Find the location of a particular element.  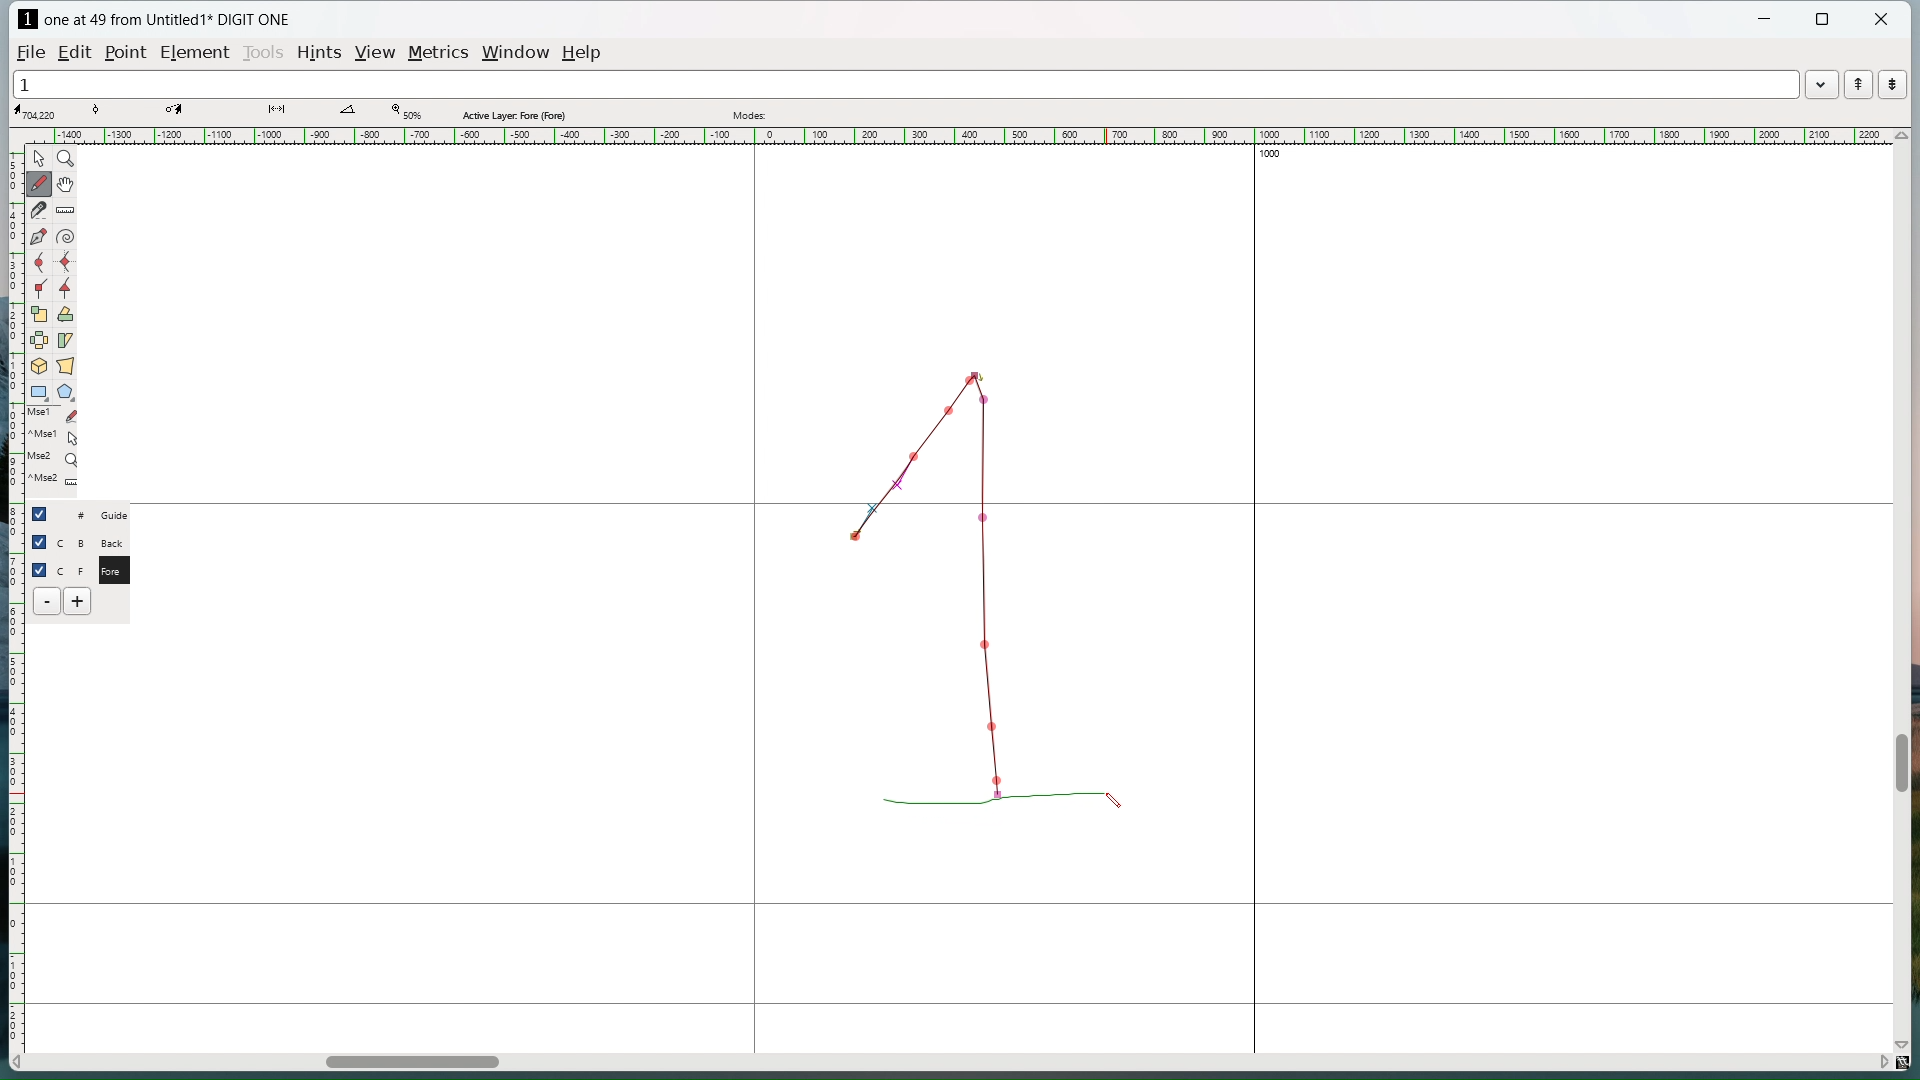

word list is located at coordinates (1822, 83).